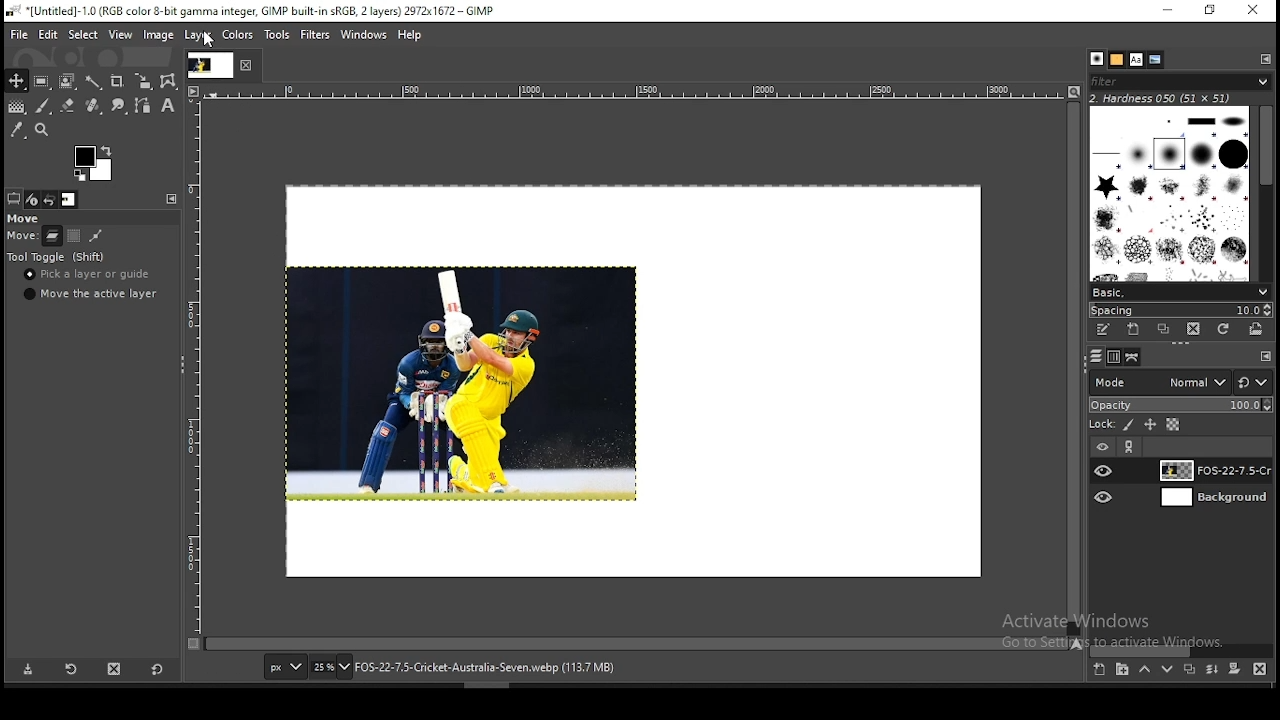  I want to click on patterns, so click(1117, 59).